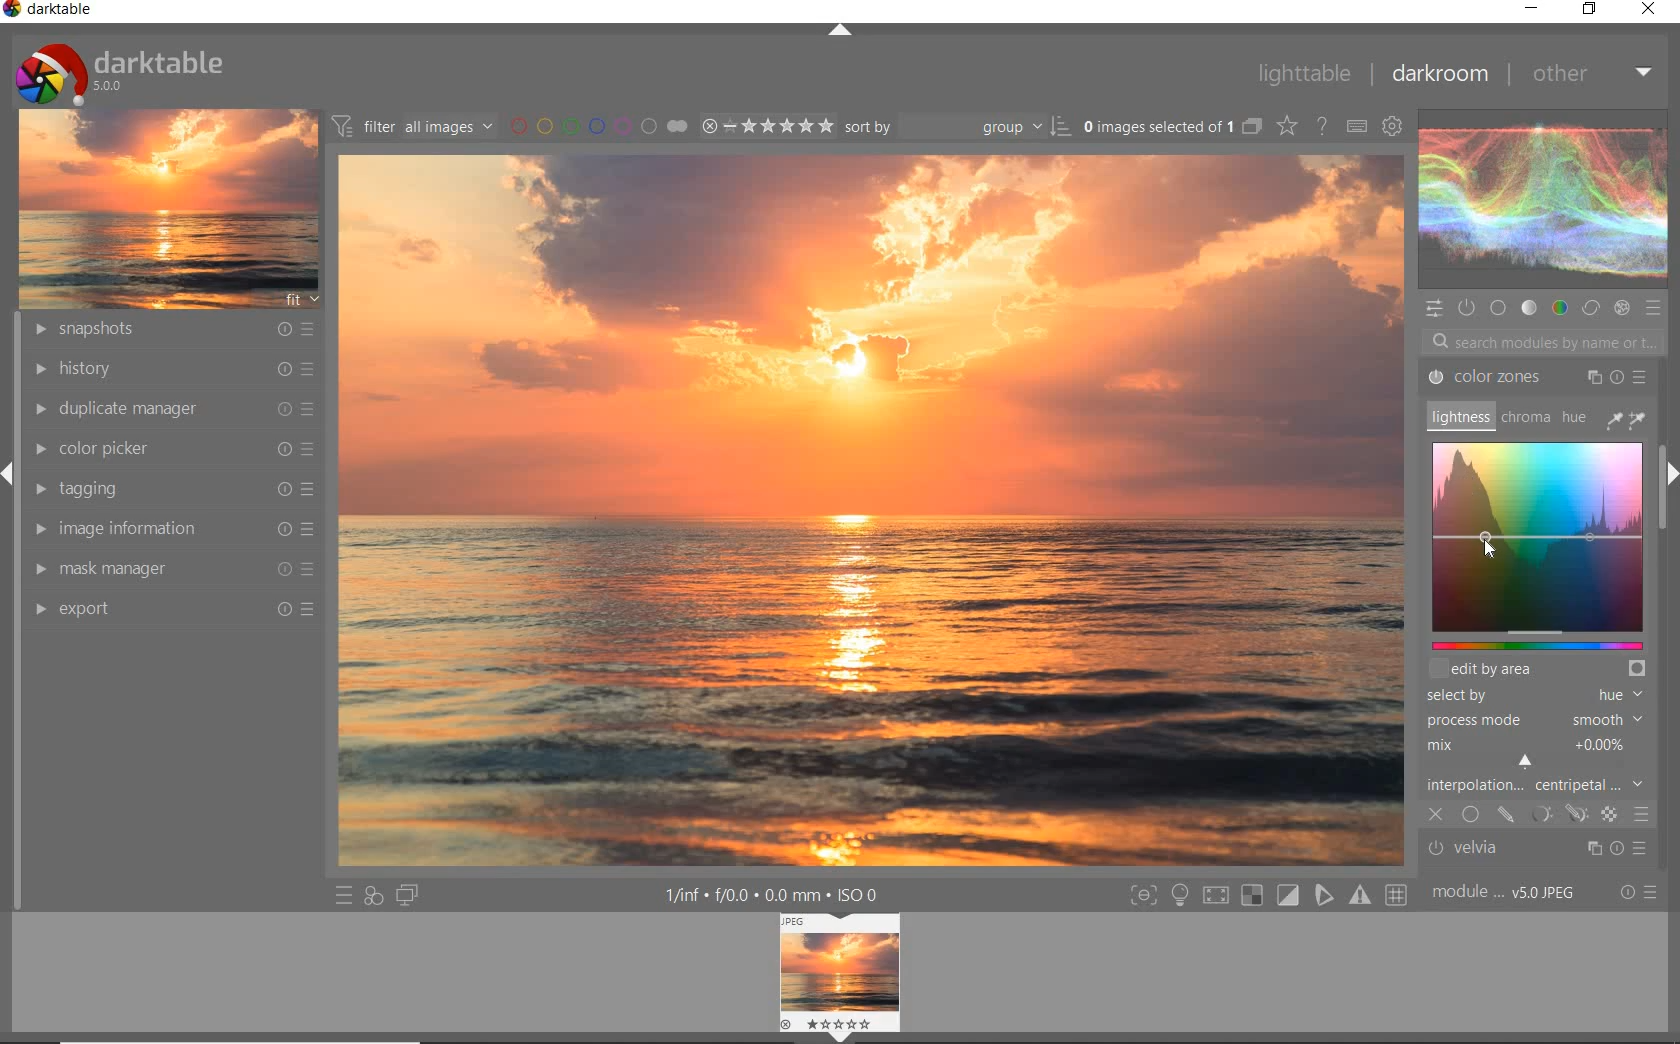  What do you see at coordinates (1458, 416) in the screenshot?
I see `LIGHTNESS` at bounding box center [1458, 416].